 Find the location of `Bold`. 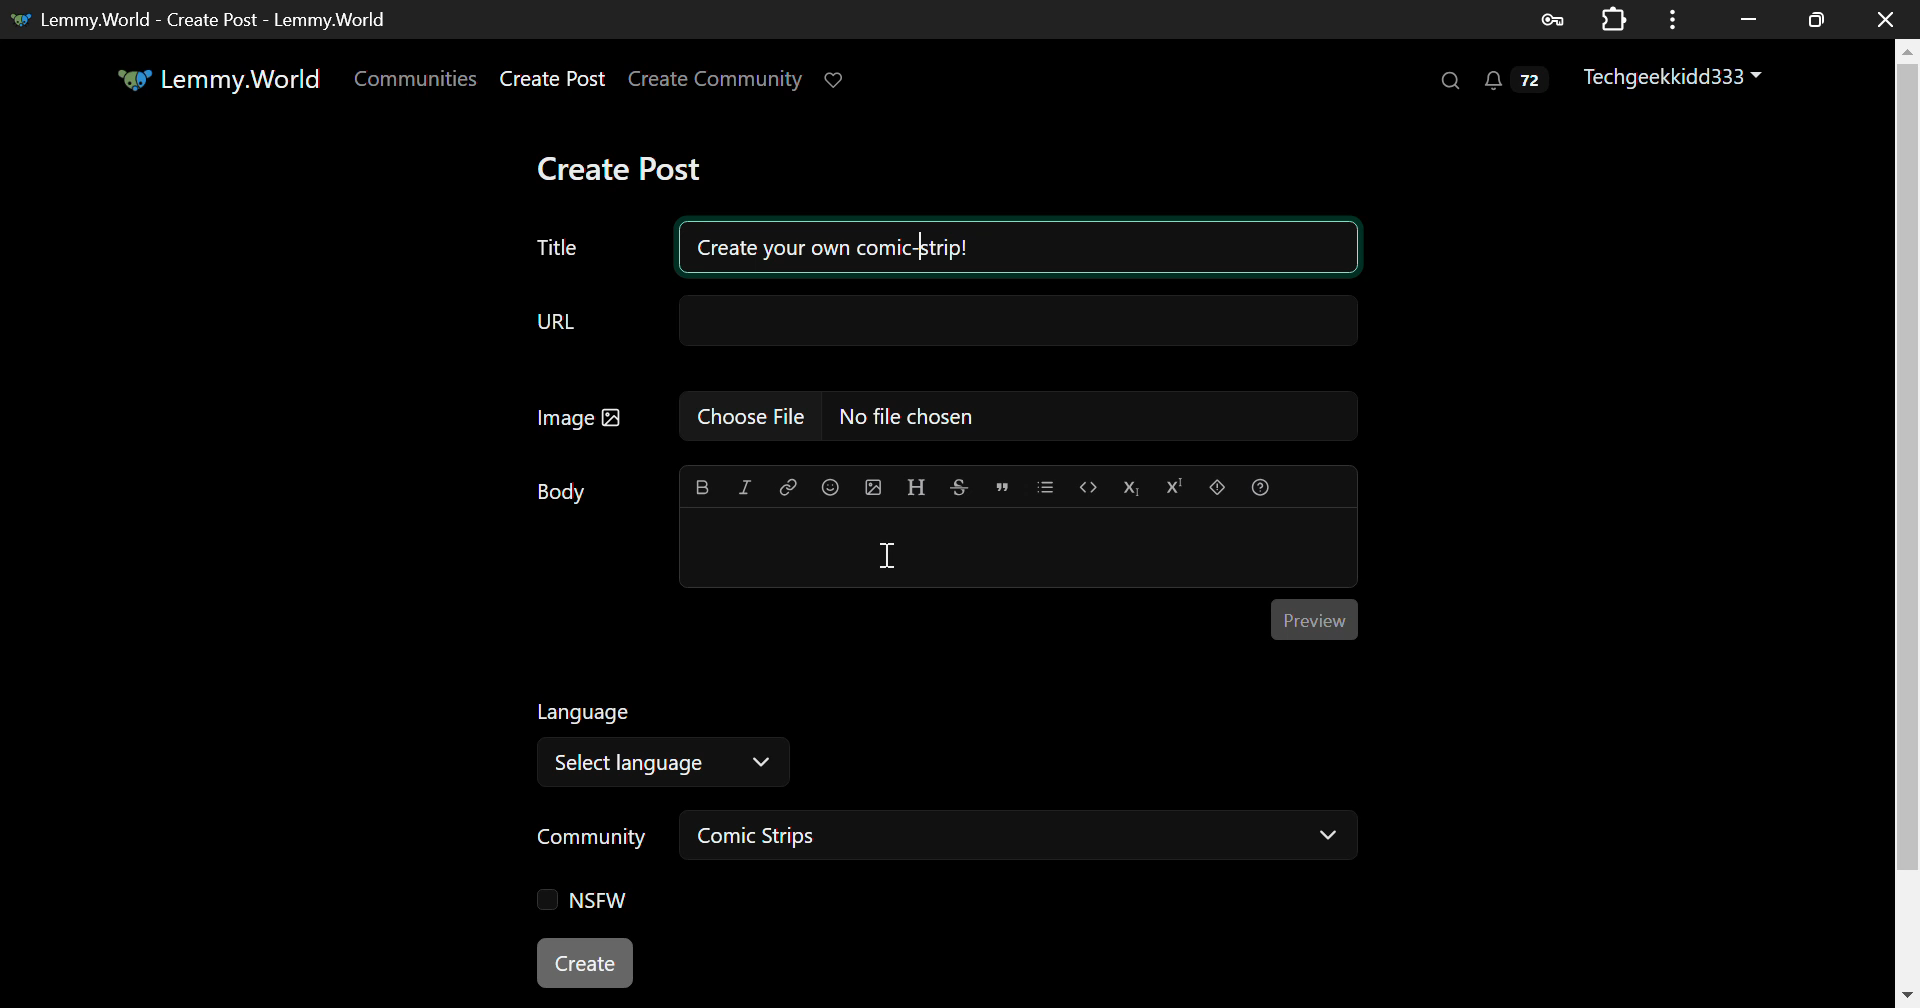

Bold is located at coordinates (701, 489).